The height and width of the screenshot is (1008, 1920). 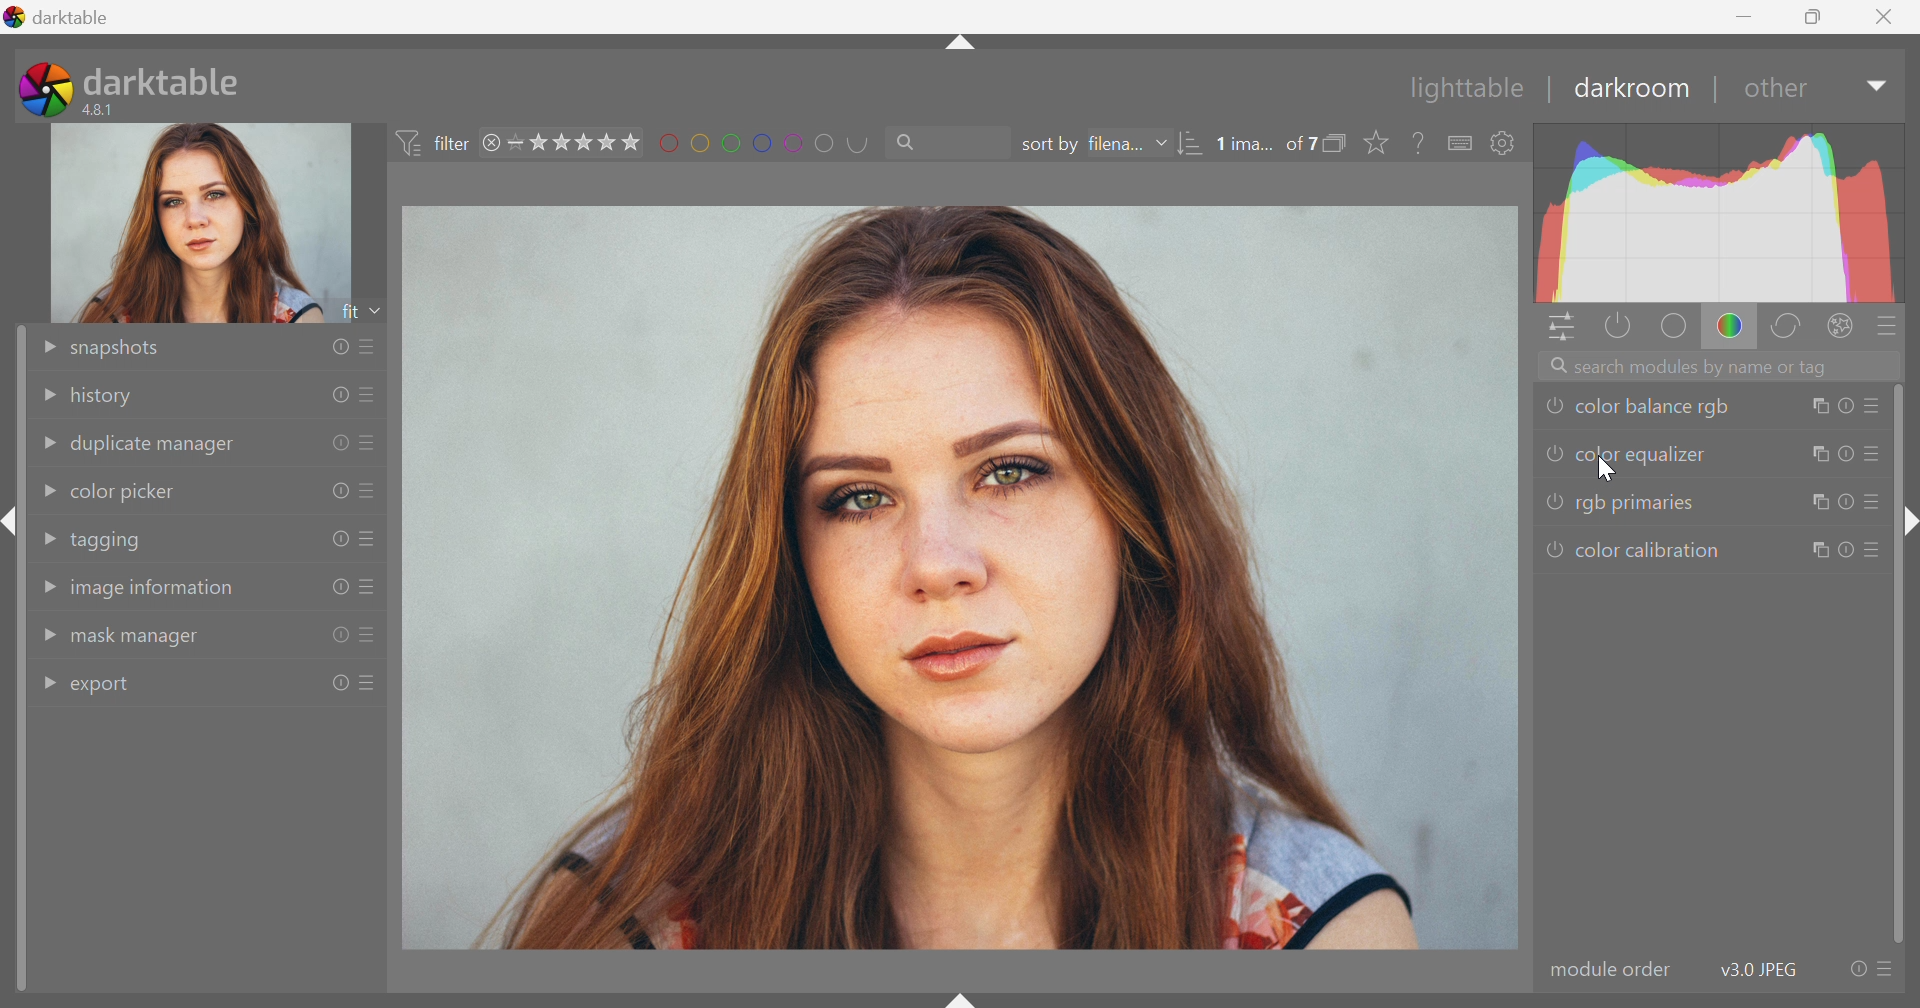 I want to click on color balance rgb, so click(x=1654, y=408).